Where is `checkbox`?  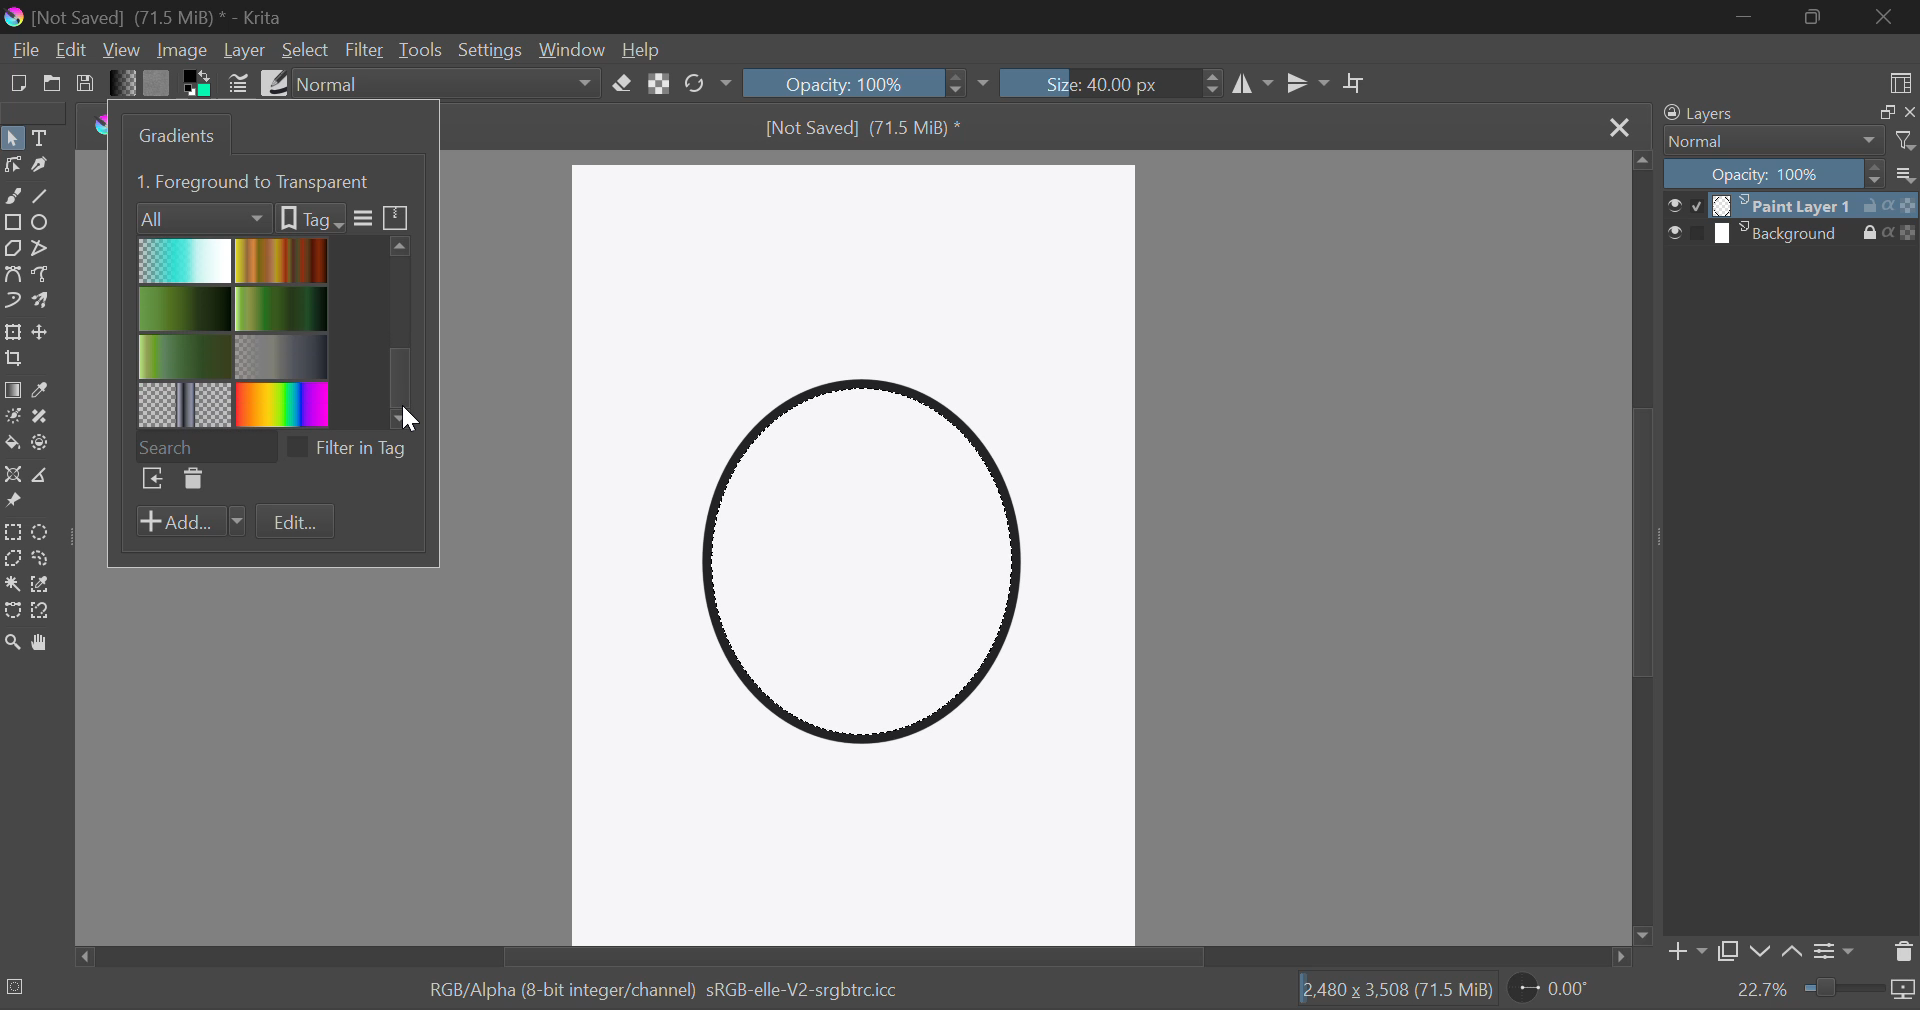
checkbox is located at coordinates (297, 448).